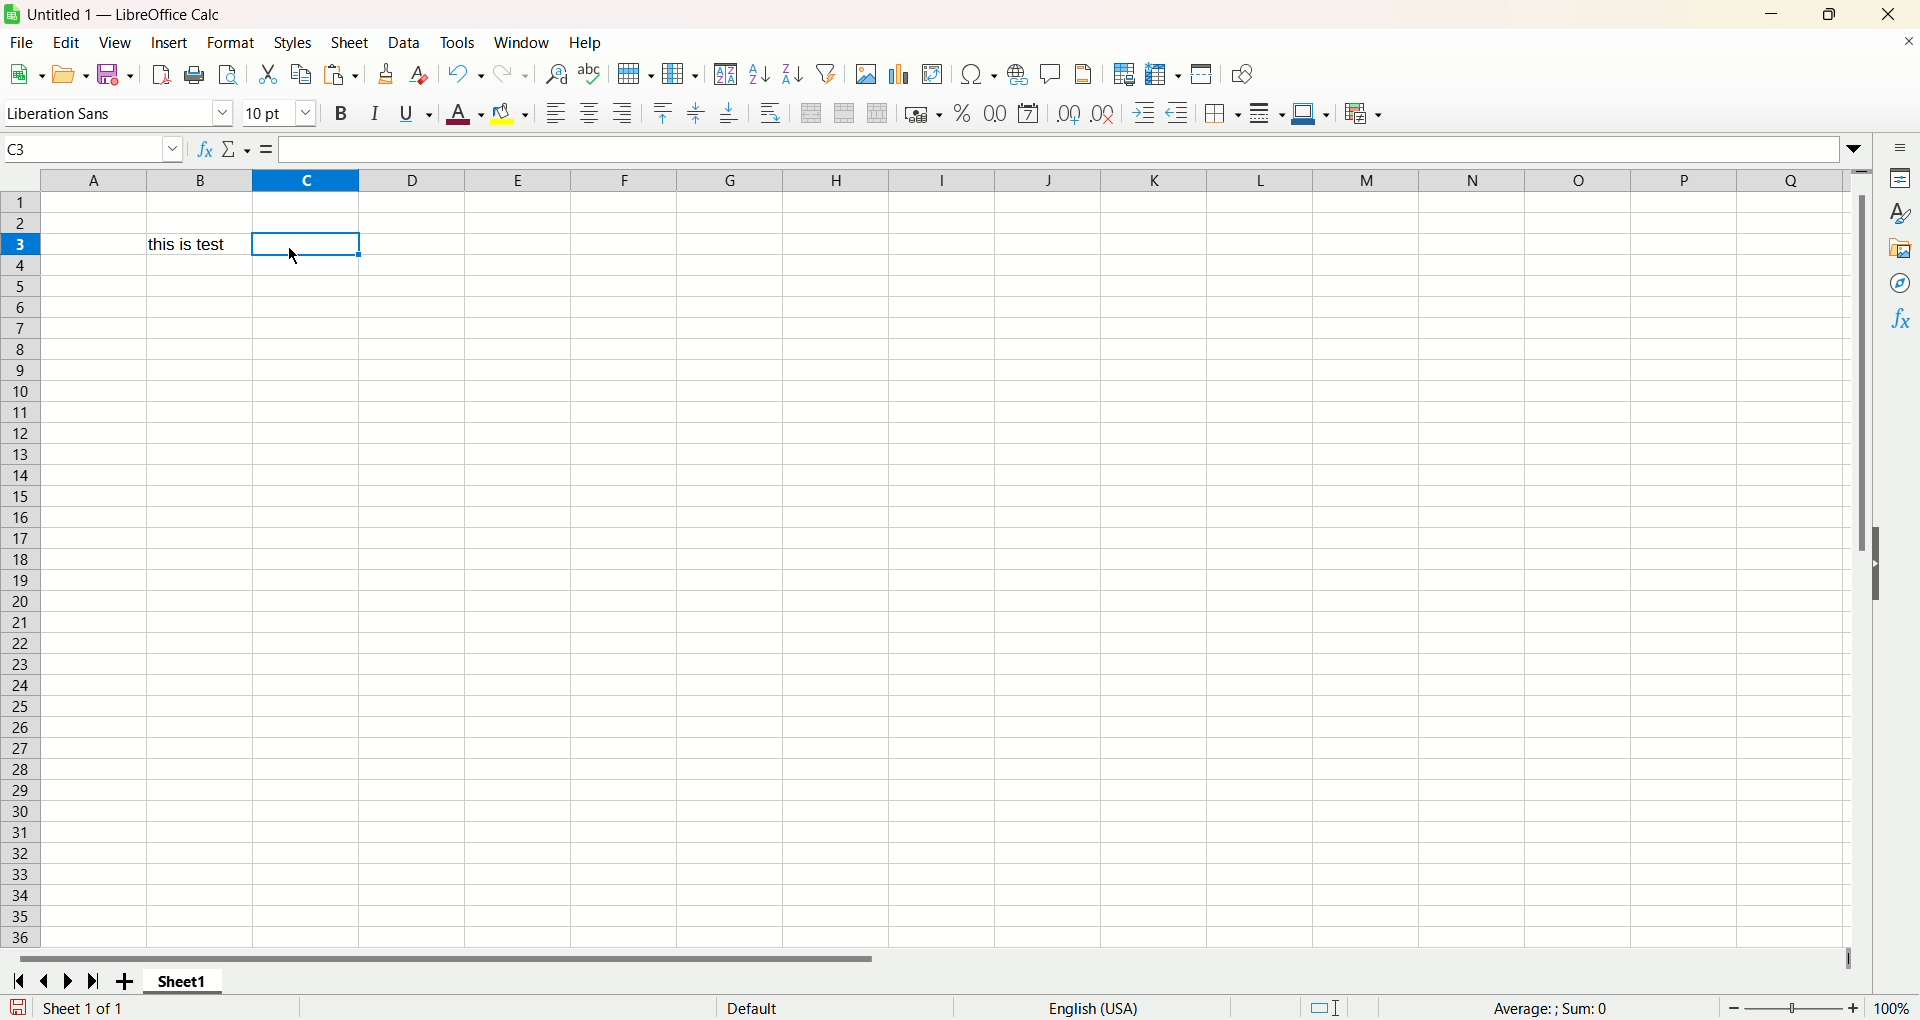  I want to click on format, so click(231, 44).